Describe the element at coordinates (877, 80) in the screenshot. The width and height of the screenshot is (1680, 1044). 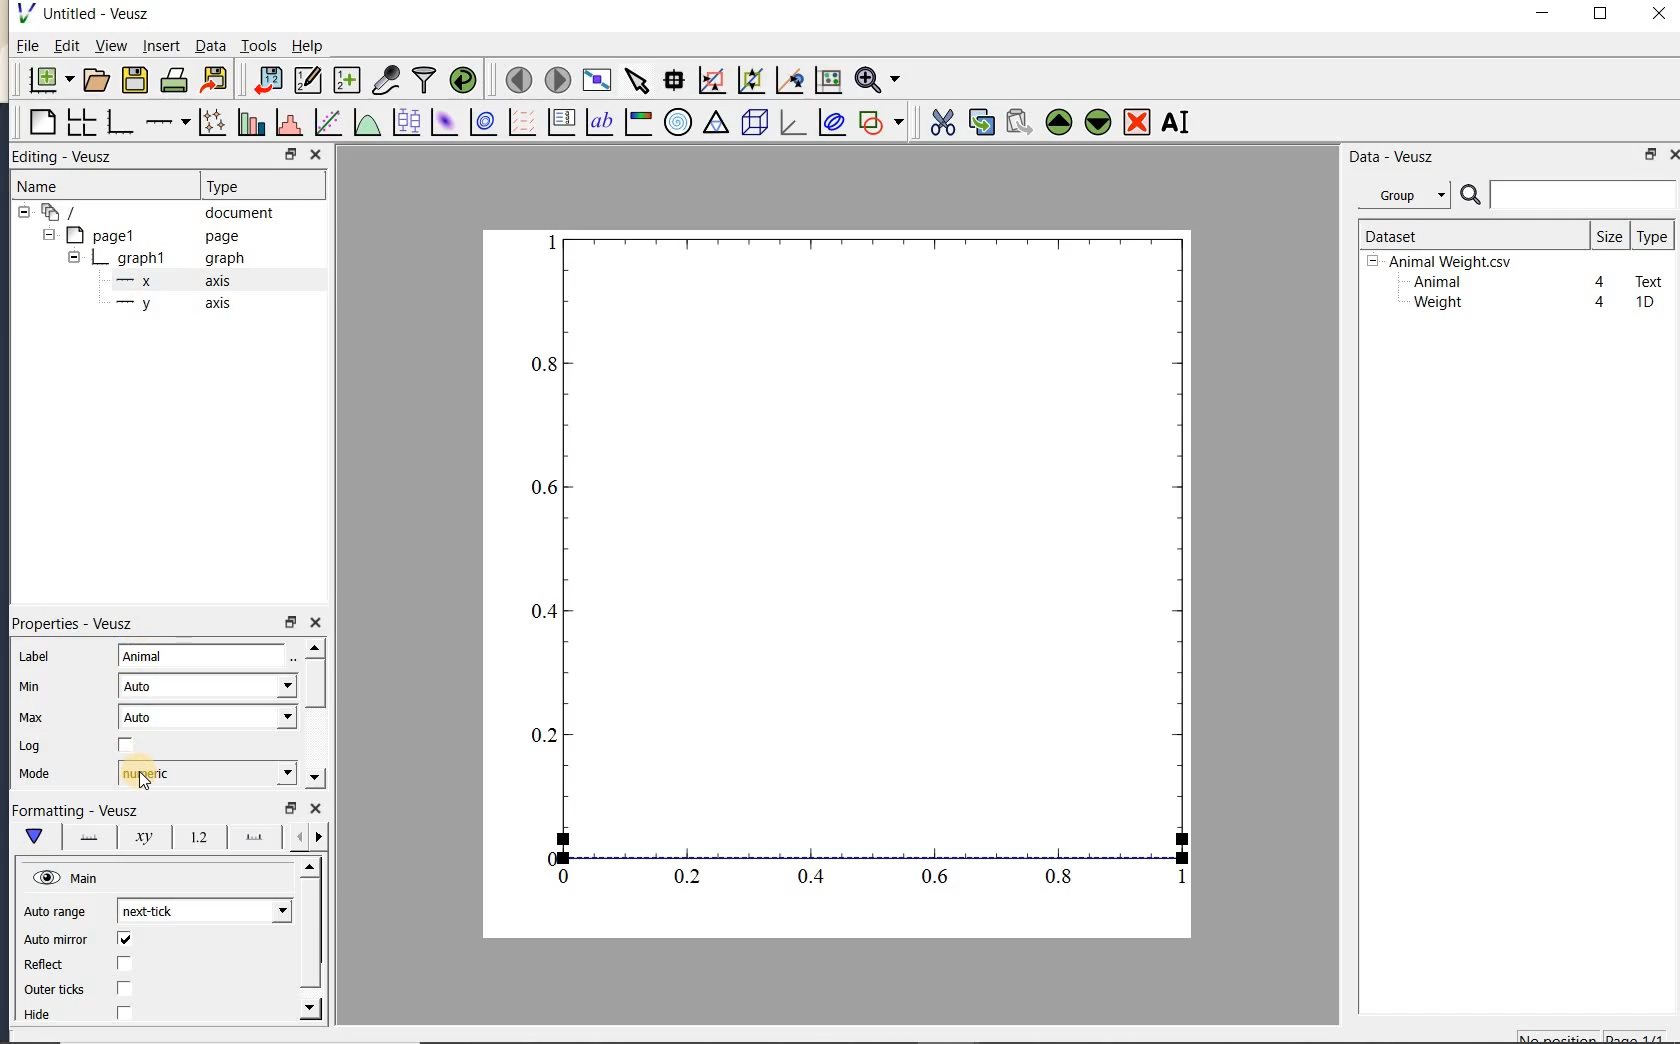
I see `zoom function menus` at that location.